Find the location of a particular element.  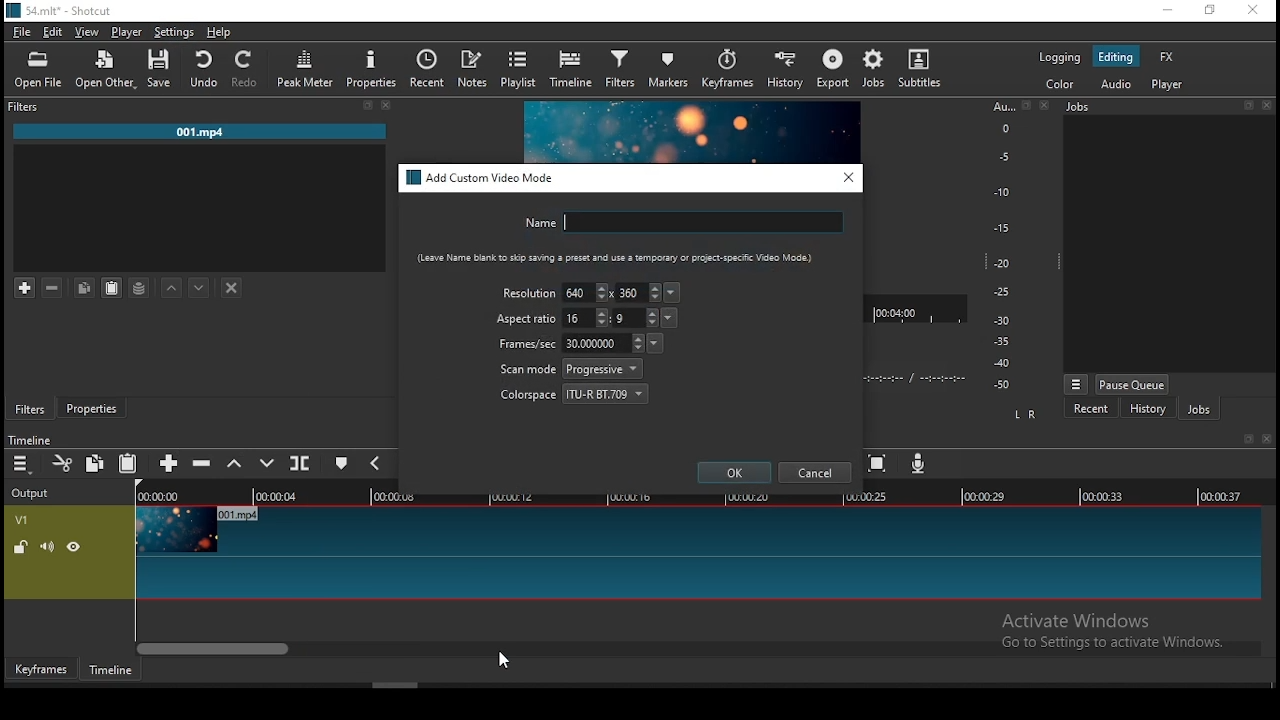

zoom timeline to fit is located at coordinates (879, 465).